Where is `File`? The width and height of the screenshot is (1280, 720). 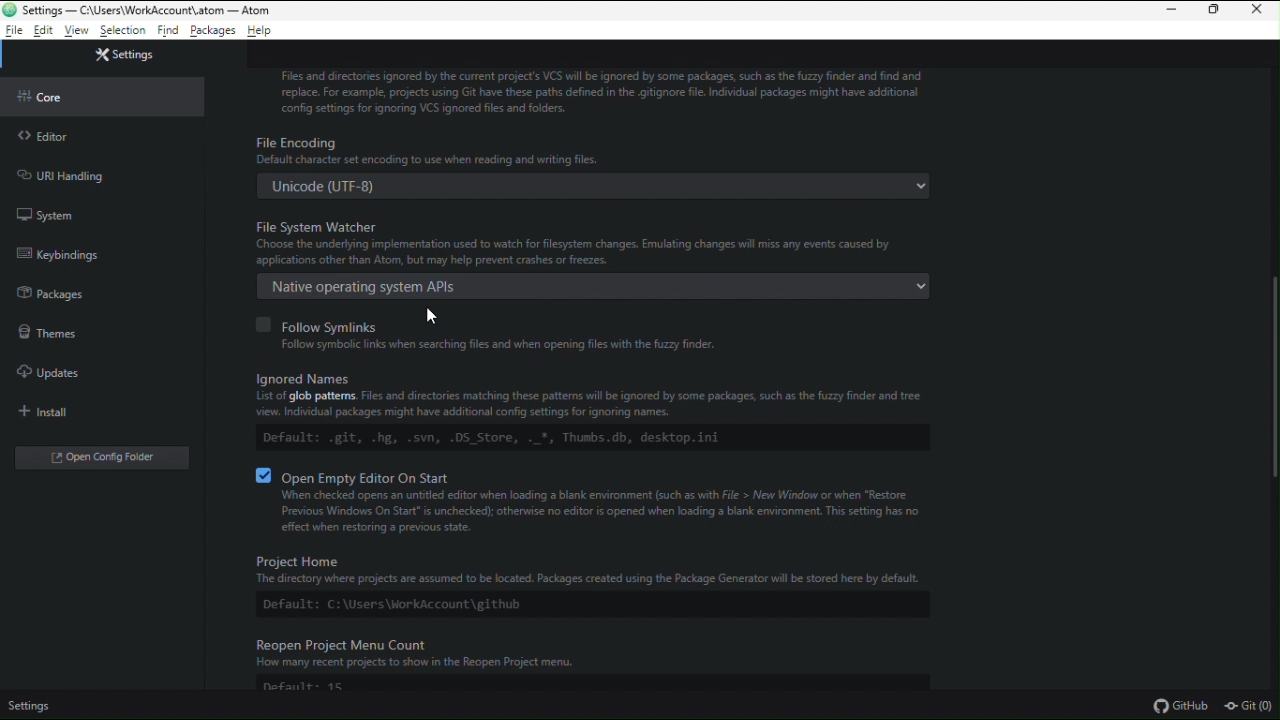
File is located at coordinates (14, 31).